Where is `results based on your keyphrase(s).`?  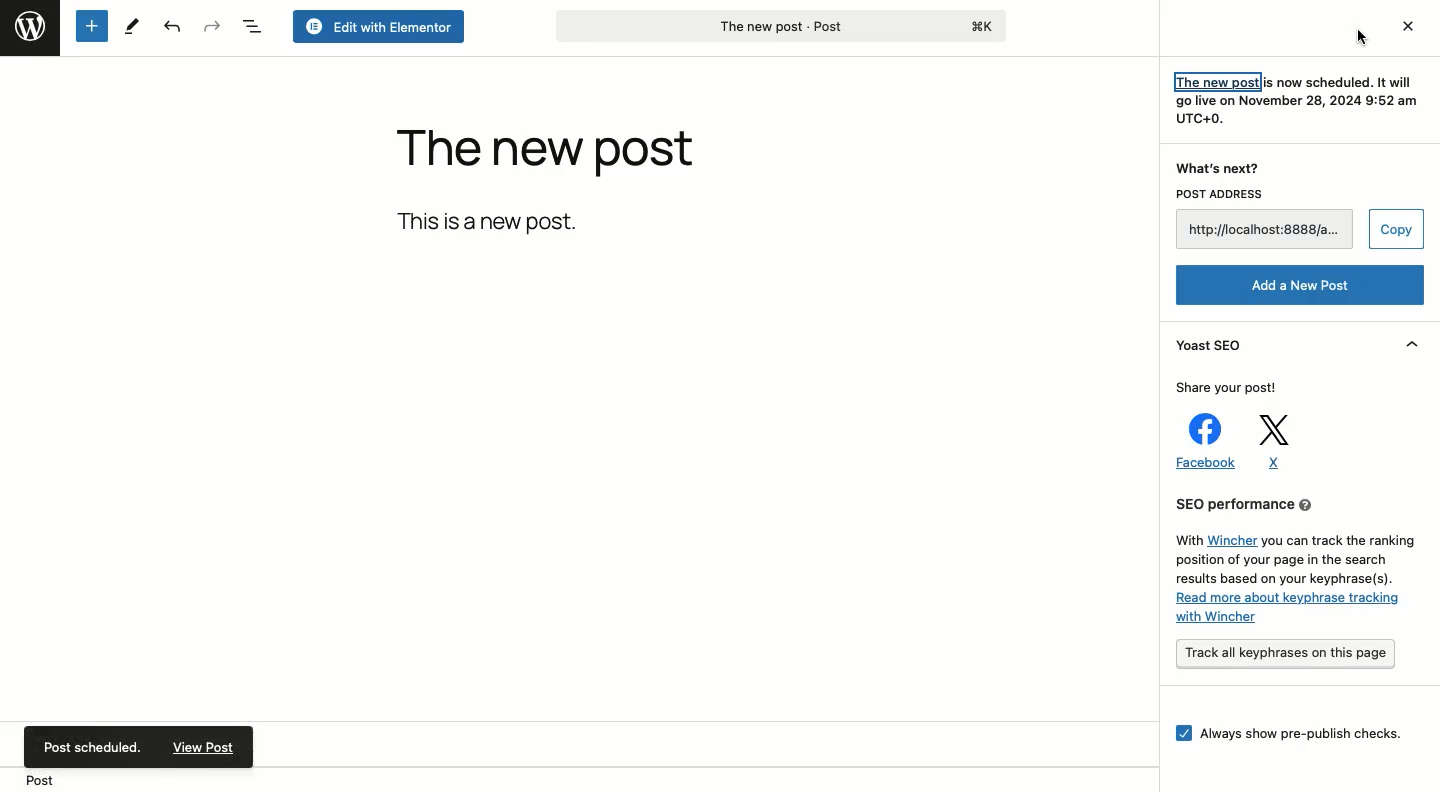
results based on your keyphrase(s). is located at coordinates (1285, 579).